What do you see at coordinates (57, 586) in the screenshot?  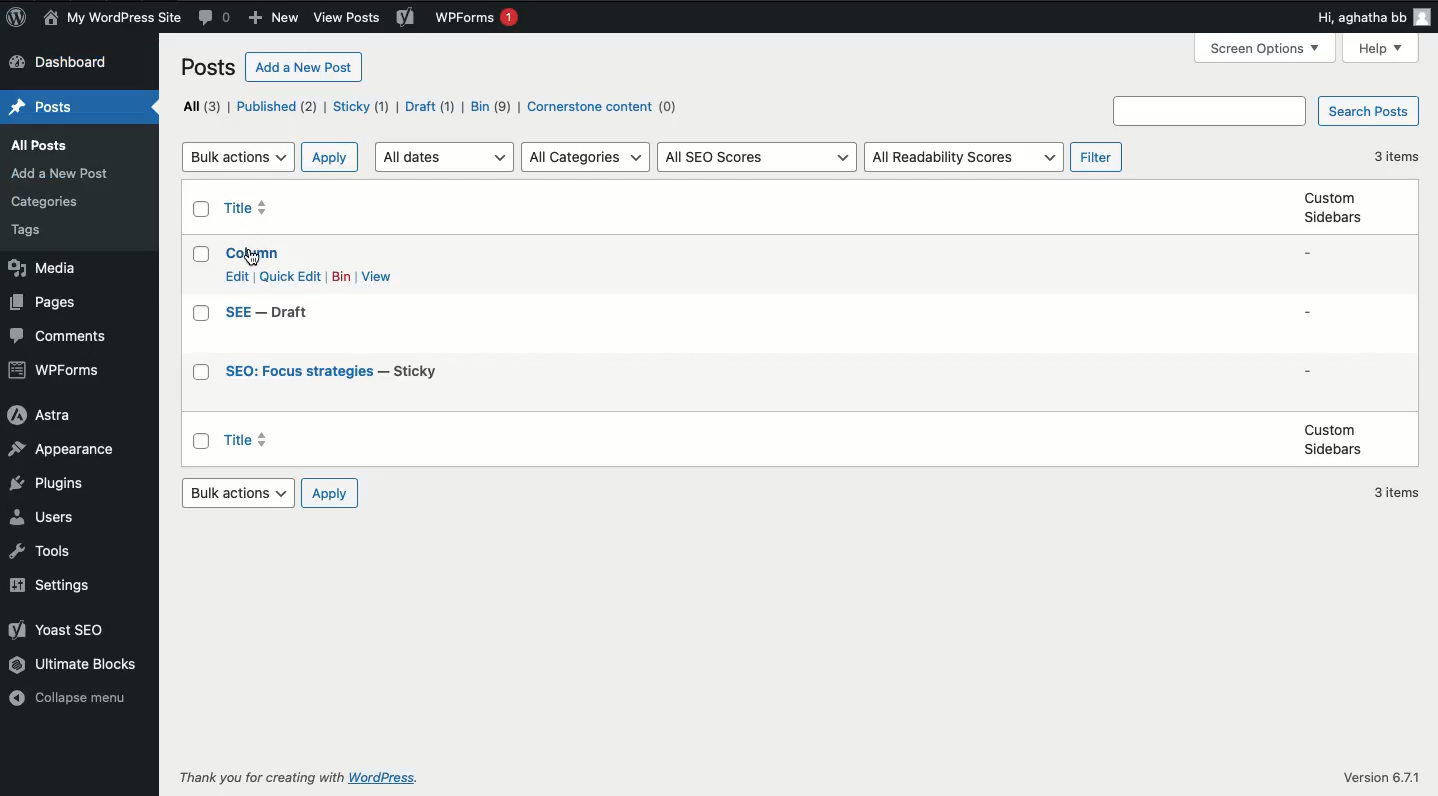 I see `Settings` at bounding box center [57, 586].